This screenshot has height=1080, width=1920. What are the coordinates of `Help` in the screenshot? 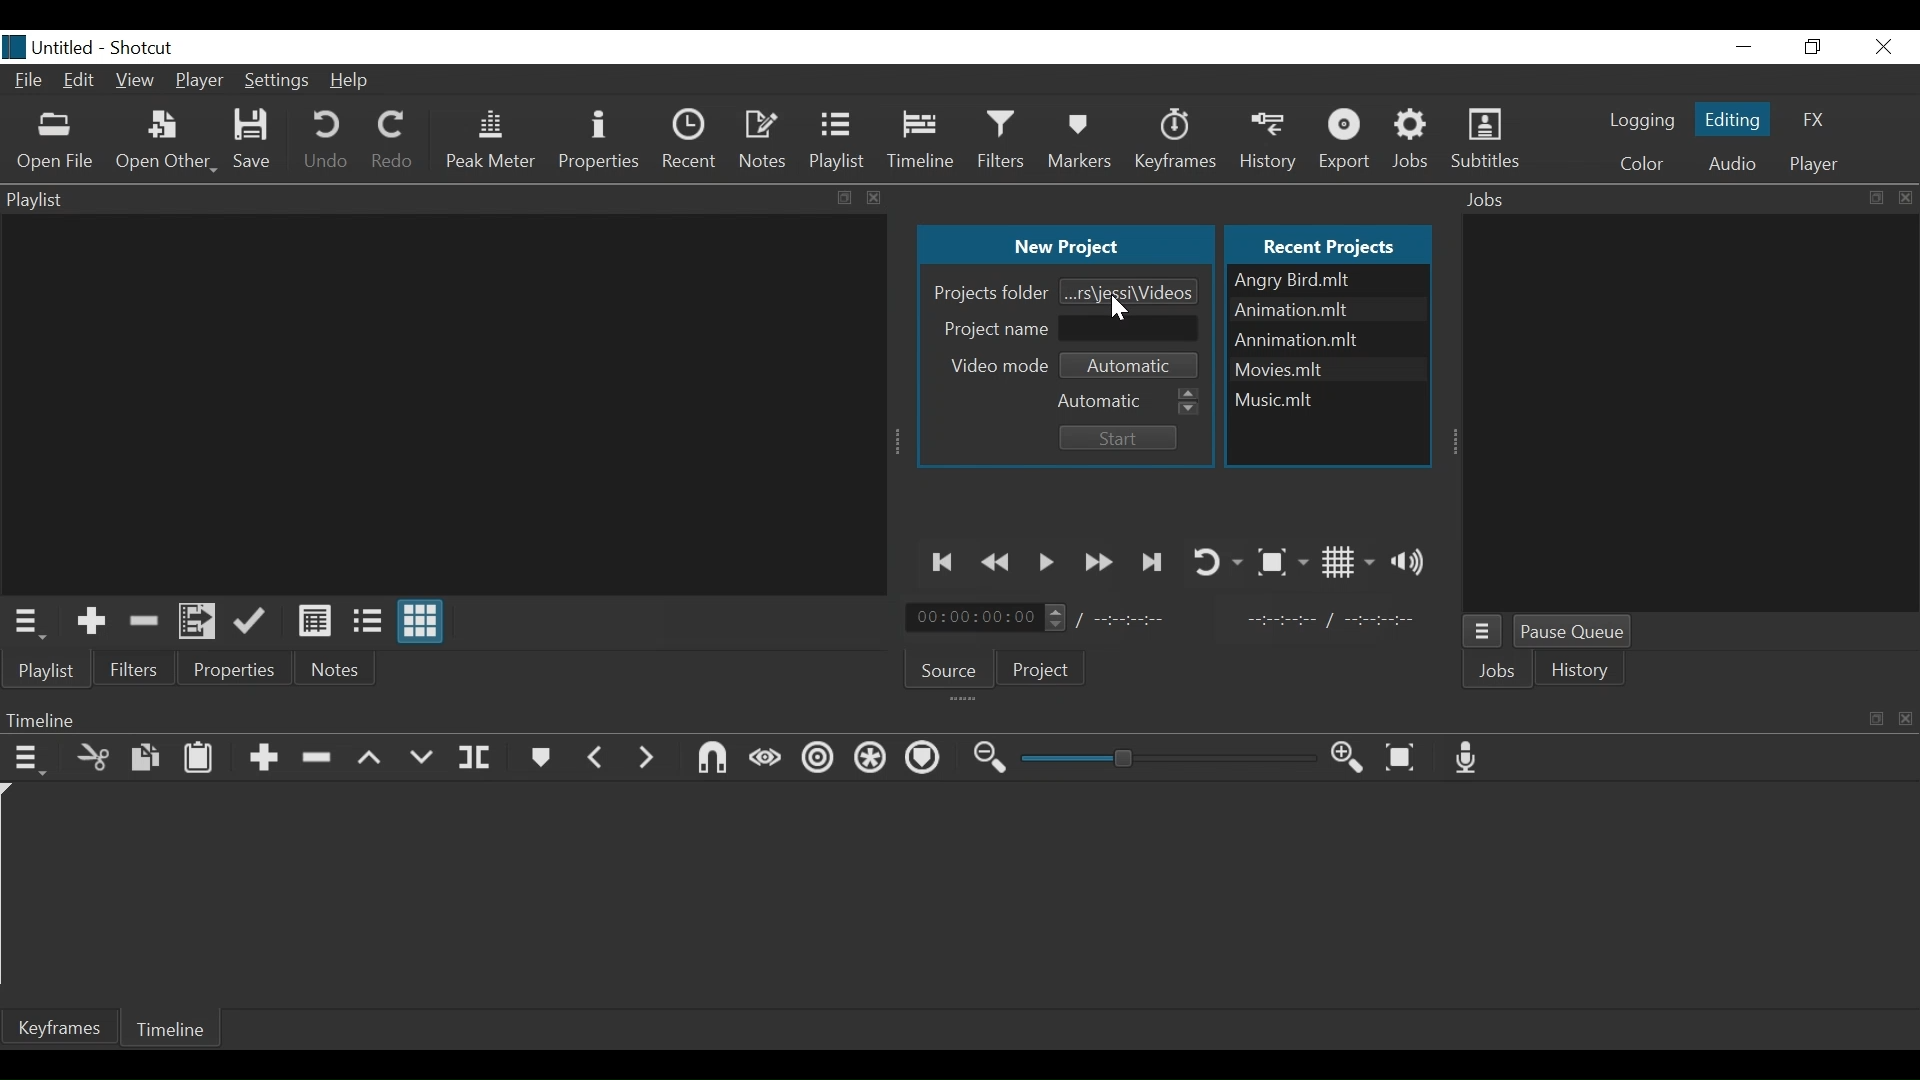 It's located at (353, 81).